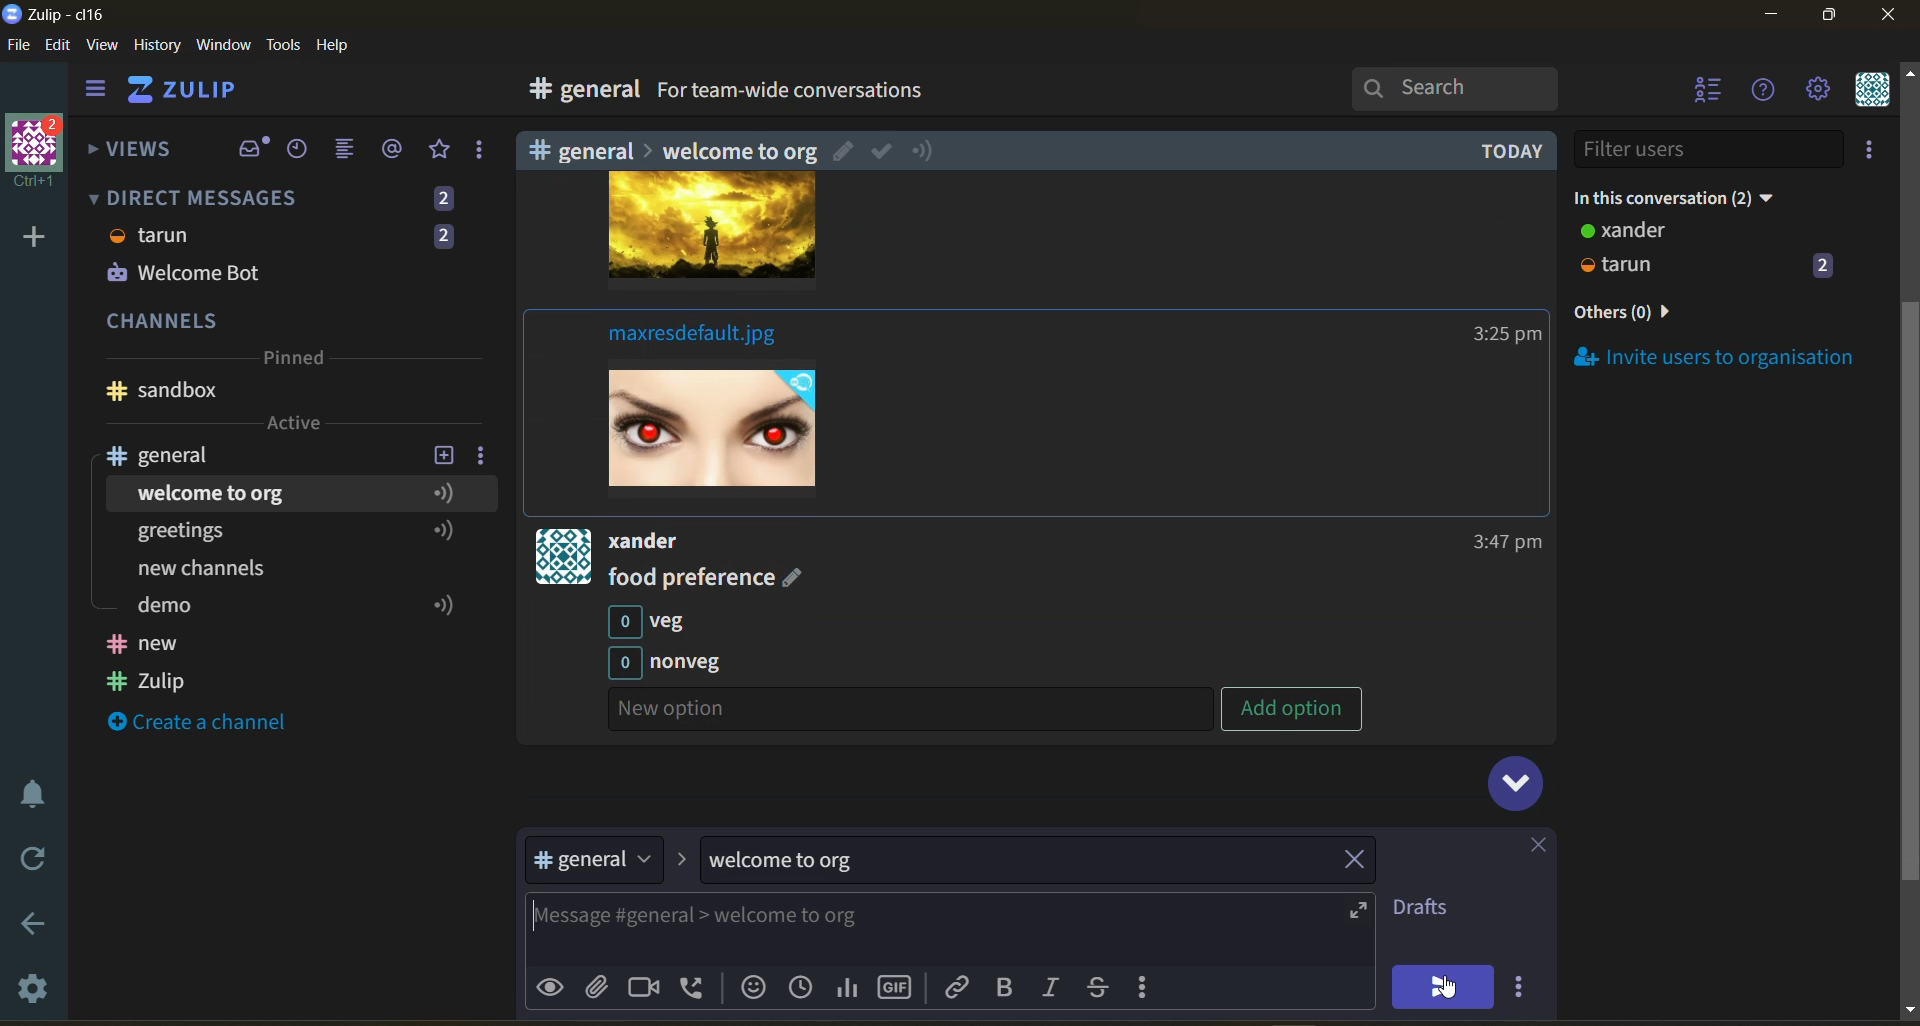  I want to click on settings menu, so click(1817, 91).